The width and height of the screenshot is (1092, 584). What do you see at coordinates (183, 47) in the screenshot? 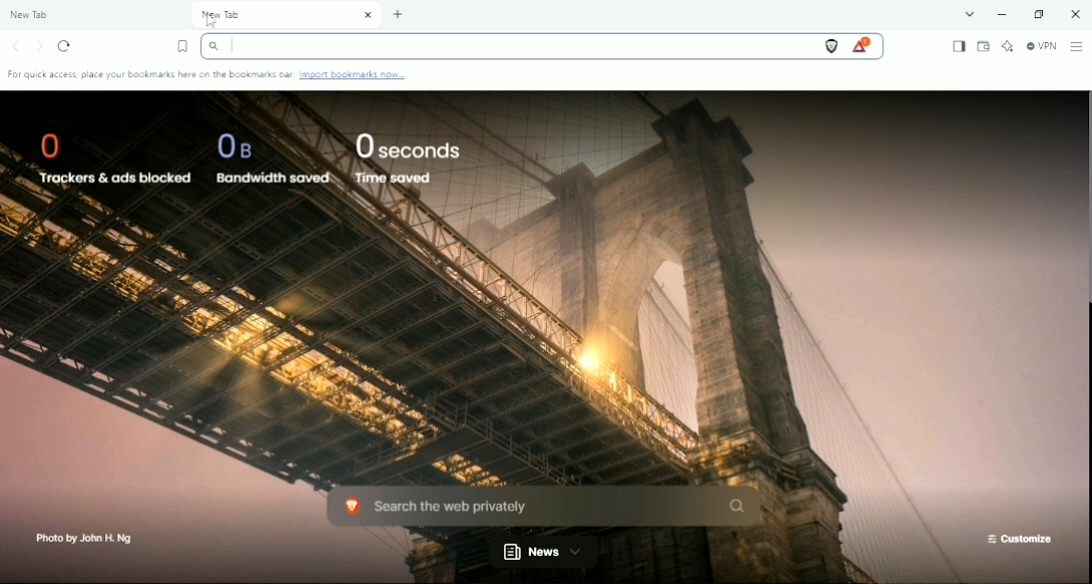
I see `Bookmark this tab` at bounding box center [183, 47].